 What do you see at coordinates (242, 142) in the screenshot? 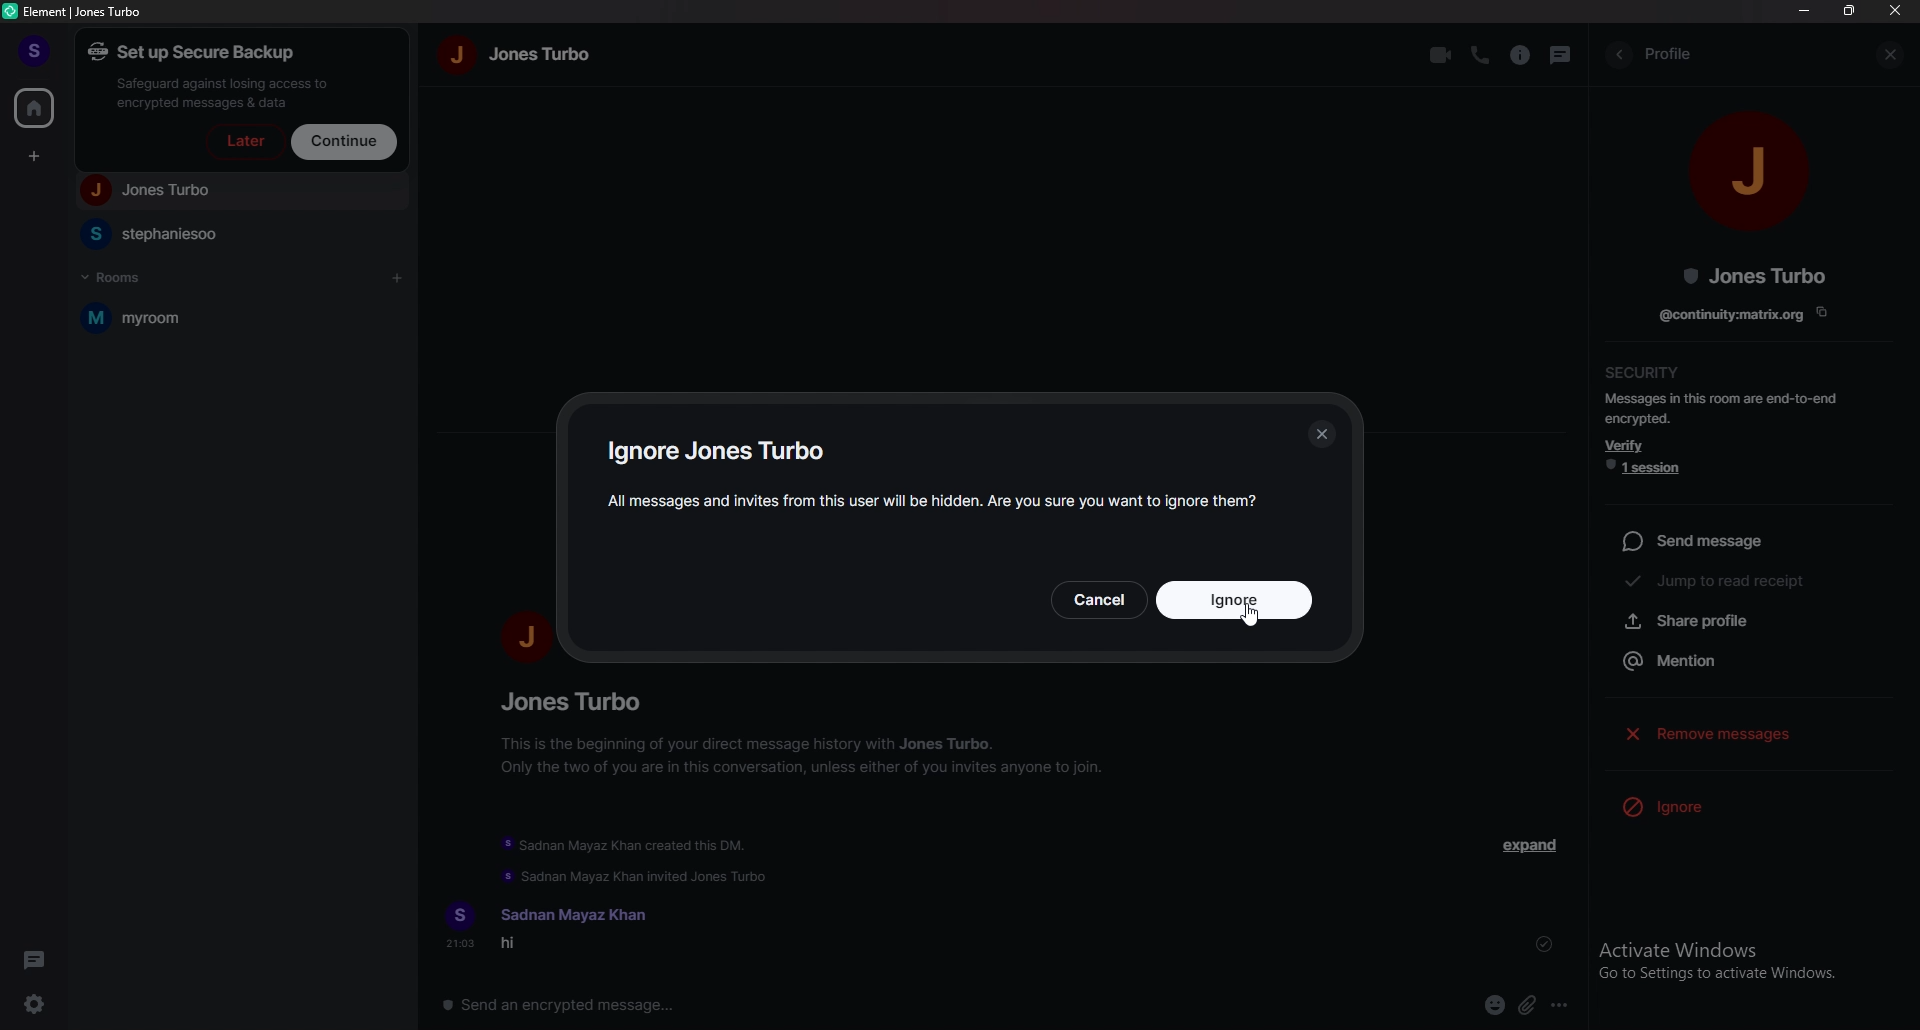
I see `later` at bounding box center [242, 142].